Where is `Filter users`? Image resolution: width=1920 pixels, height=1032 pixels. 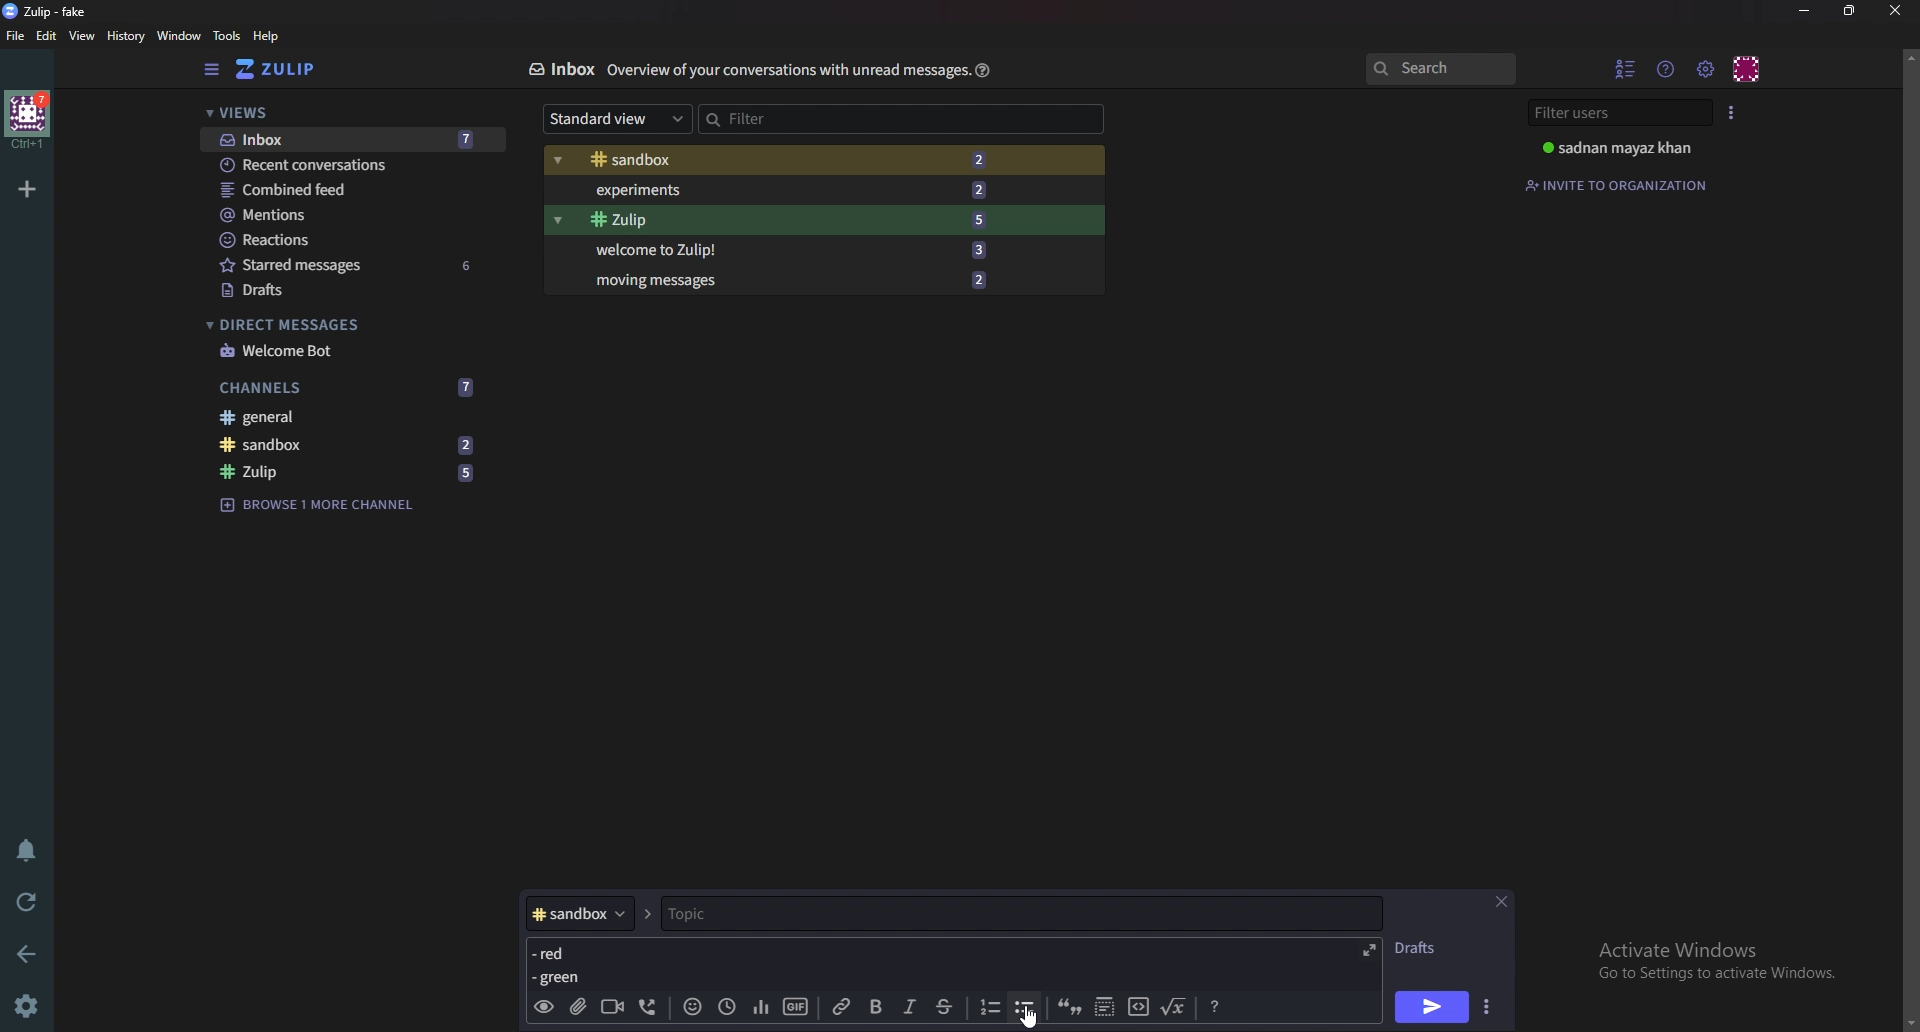
Filter users is located at coordinates (1623, 113).